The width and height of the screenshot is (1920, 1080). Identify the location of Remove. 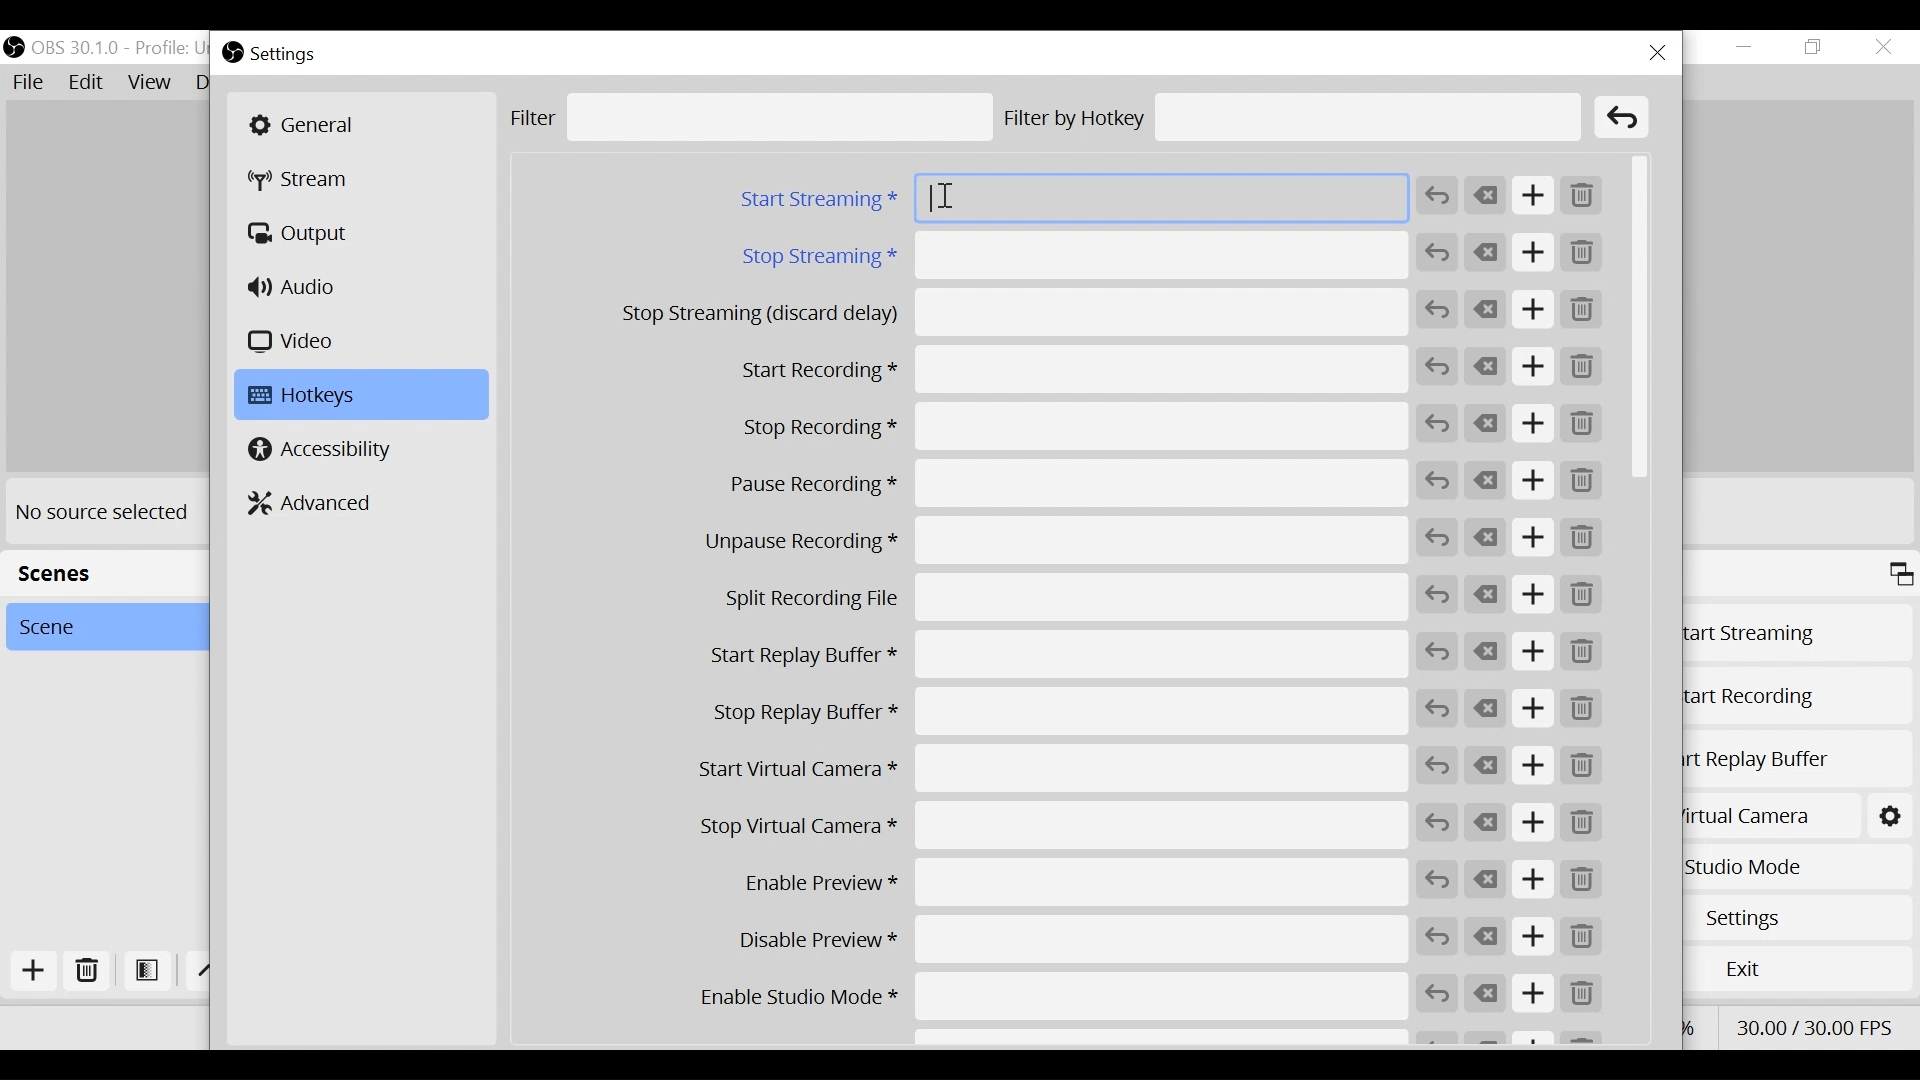
(1585, 823).